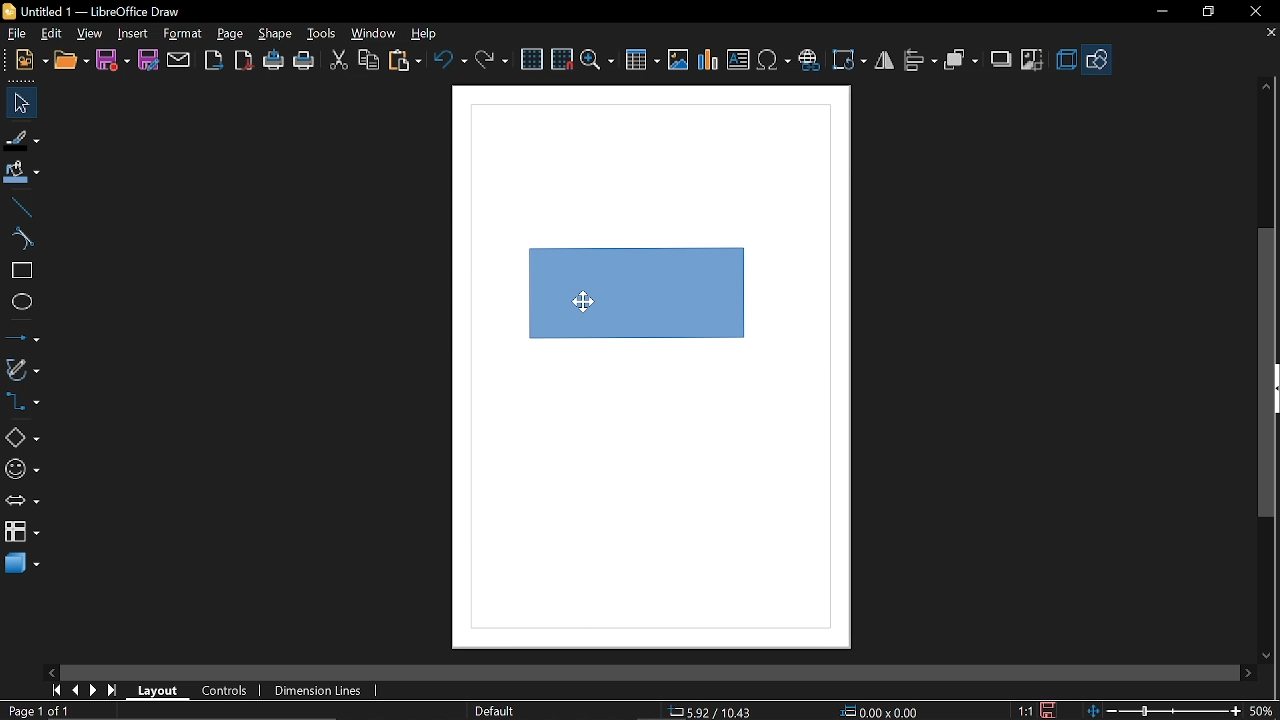  I want to click on Default, so click(492, 710).